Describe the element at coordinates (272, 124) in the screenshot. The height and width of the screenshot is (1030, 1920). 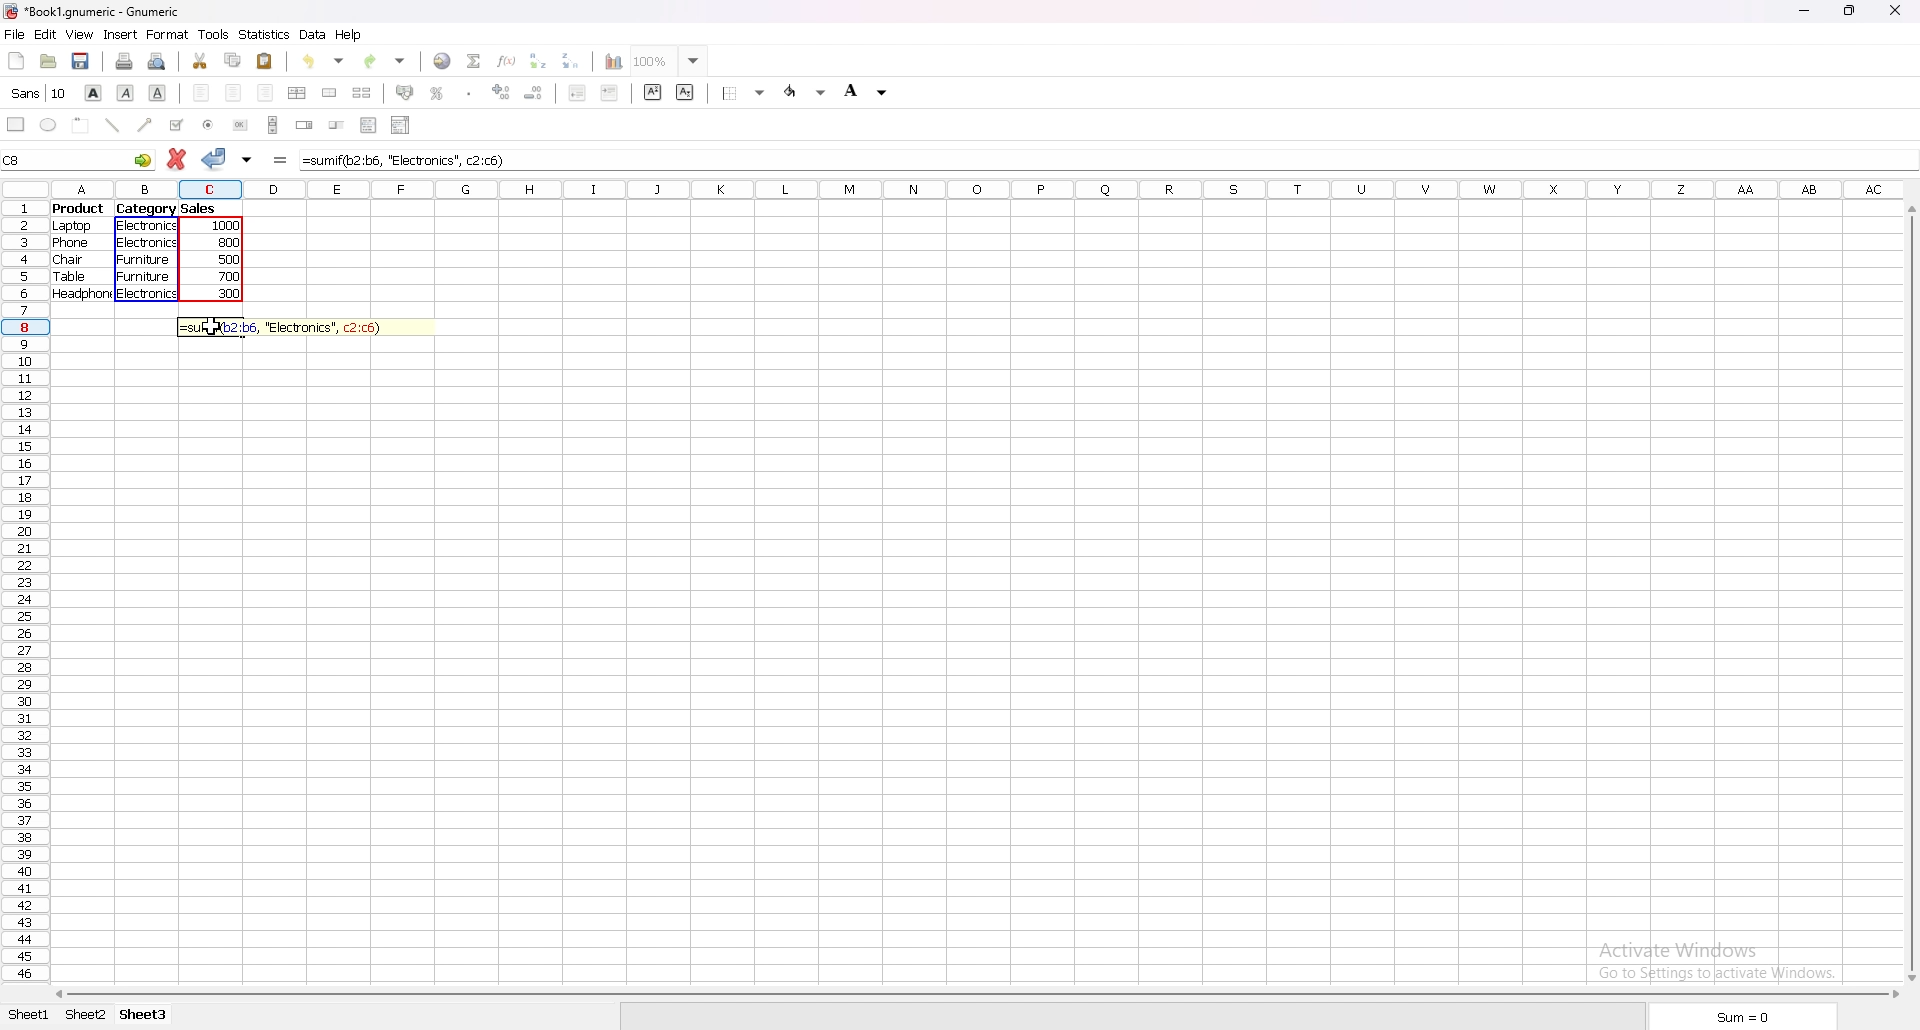
I see `scroll bar` at that location.